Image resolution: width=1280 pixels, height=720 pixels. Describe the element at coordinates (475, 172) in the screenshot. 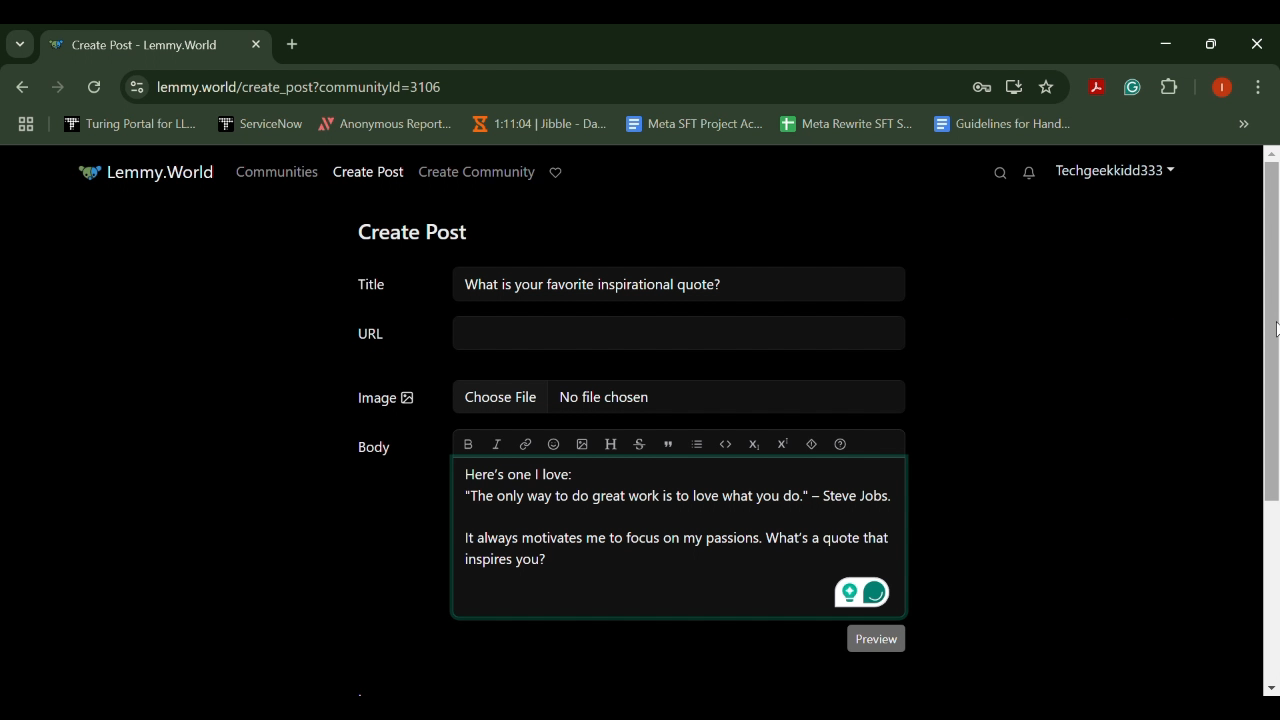

I see `Create Community` at that location.